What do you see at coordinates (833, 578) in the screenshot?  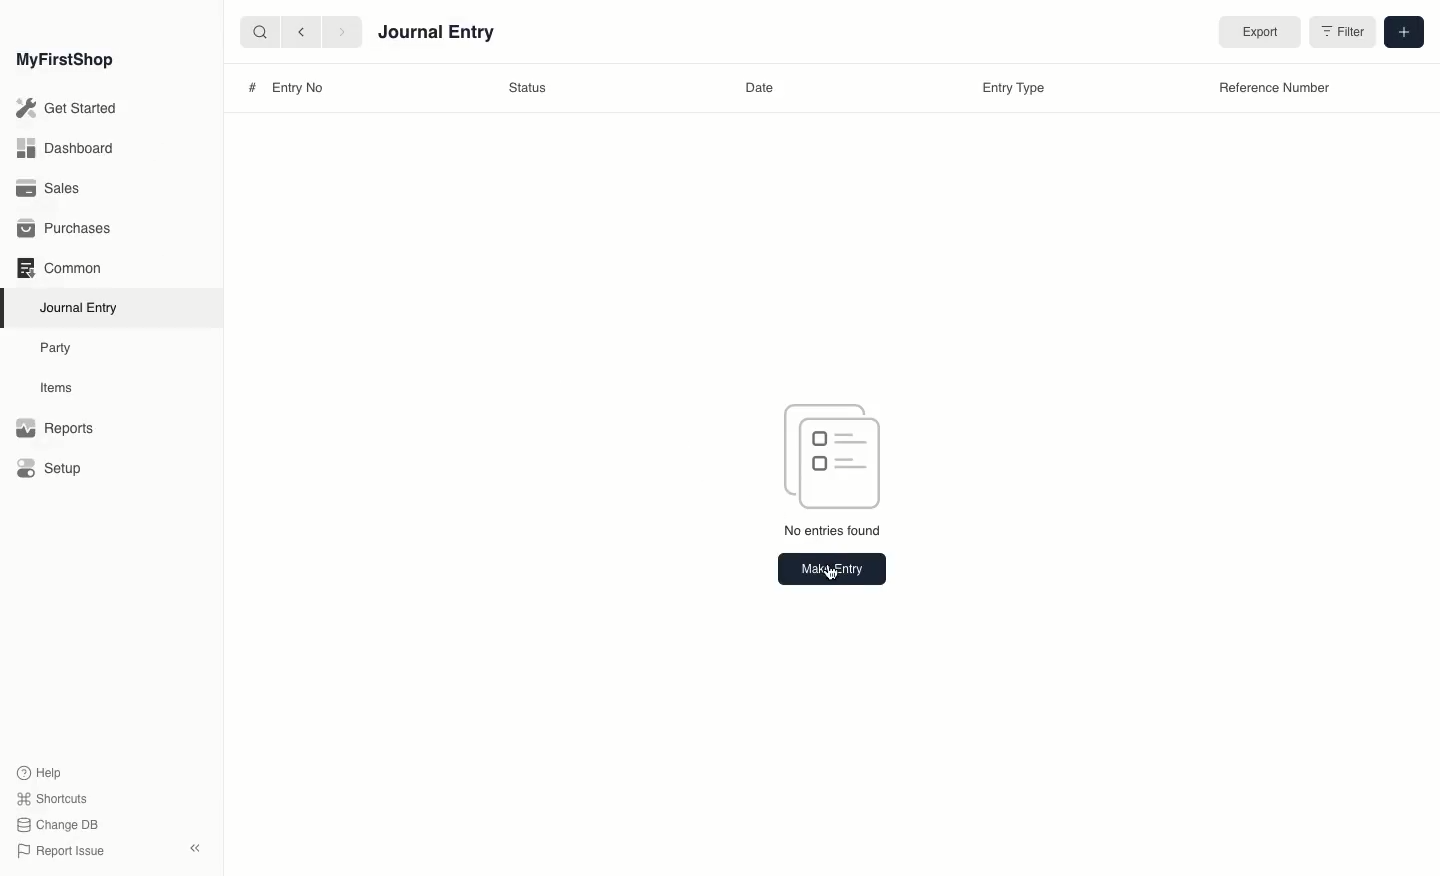 I see `cursor` at bounding box center [833, 578].